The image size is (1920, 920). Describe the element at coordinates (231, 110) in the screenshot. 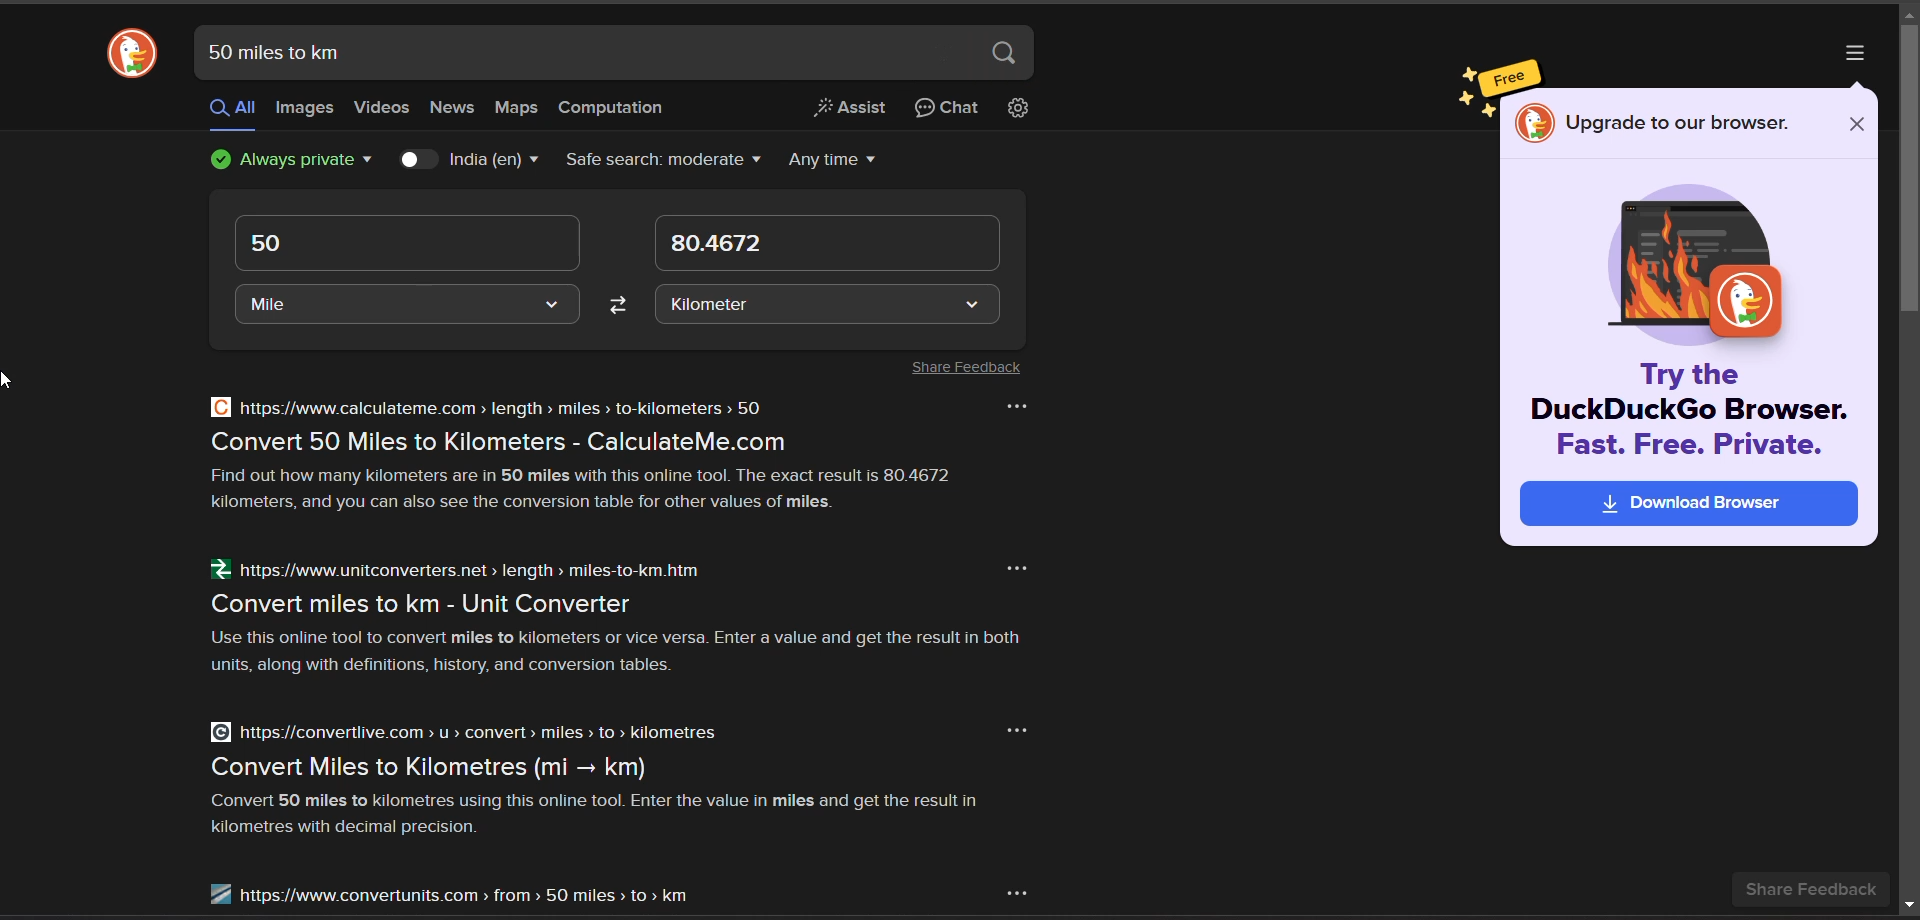

I see `all` at that location.